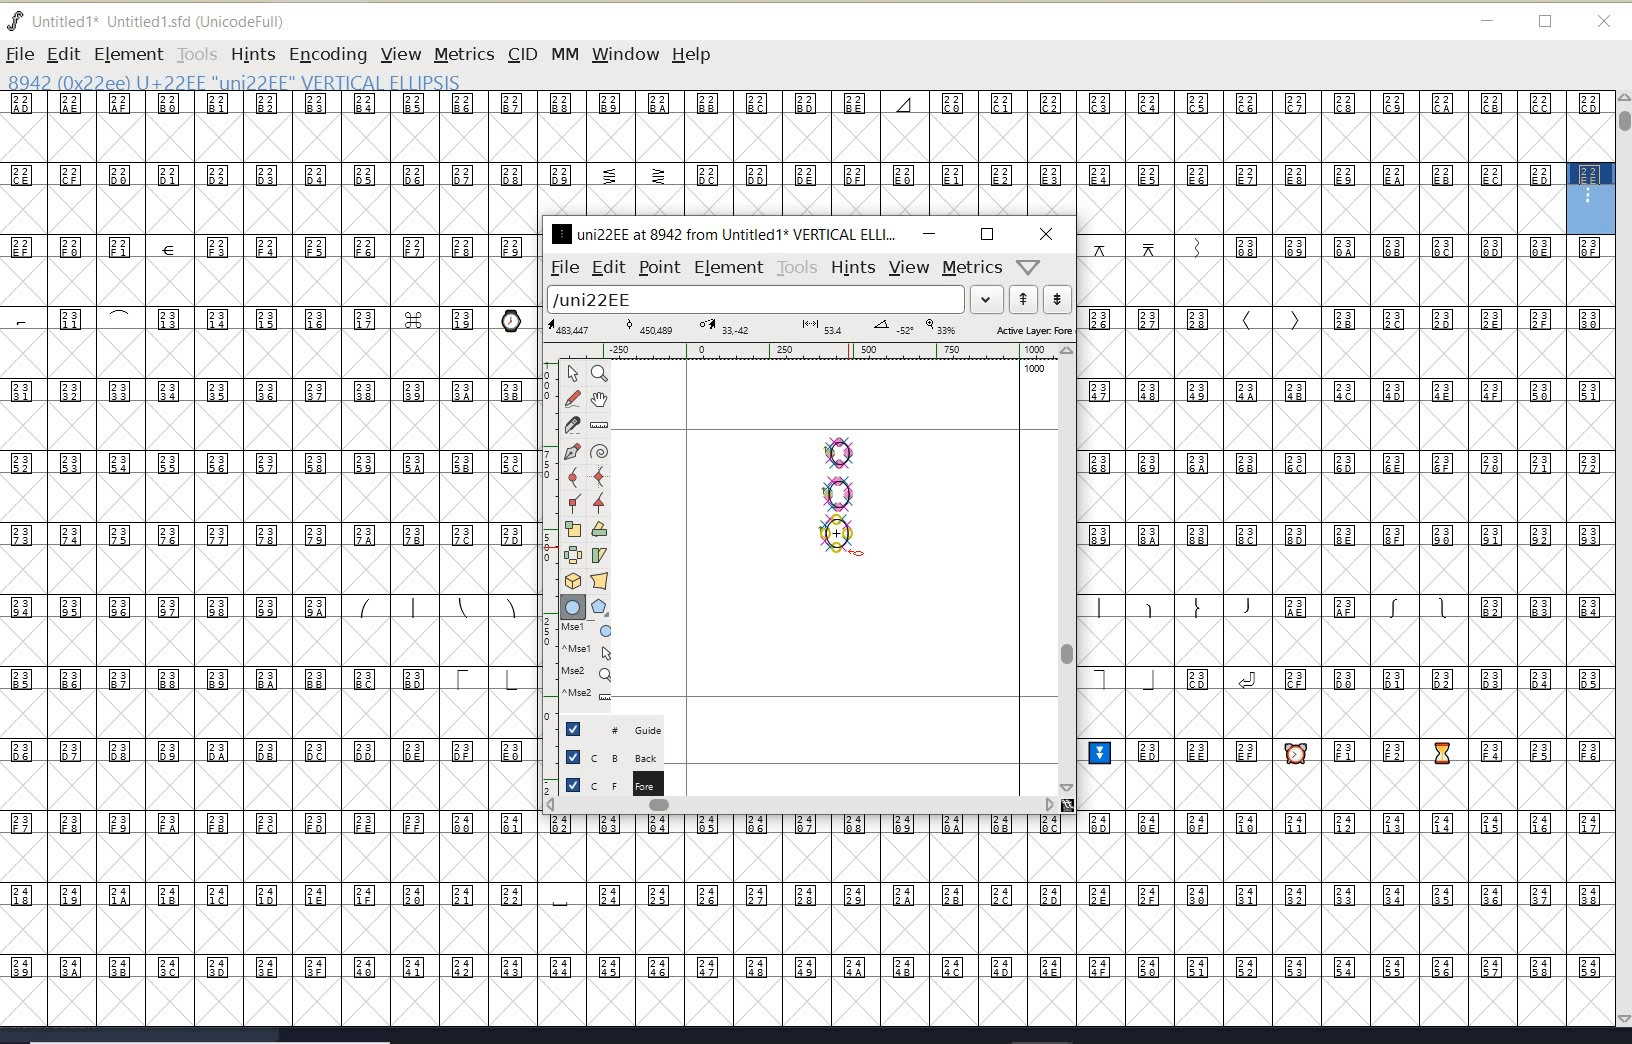 The height and width of the screenshot is (1044, 1632). Describe the element at coordinates (1591, 198) in the screenshot. I see `glyph selected` at that location.